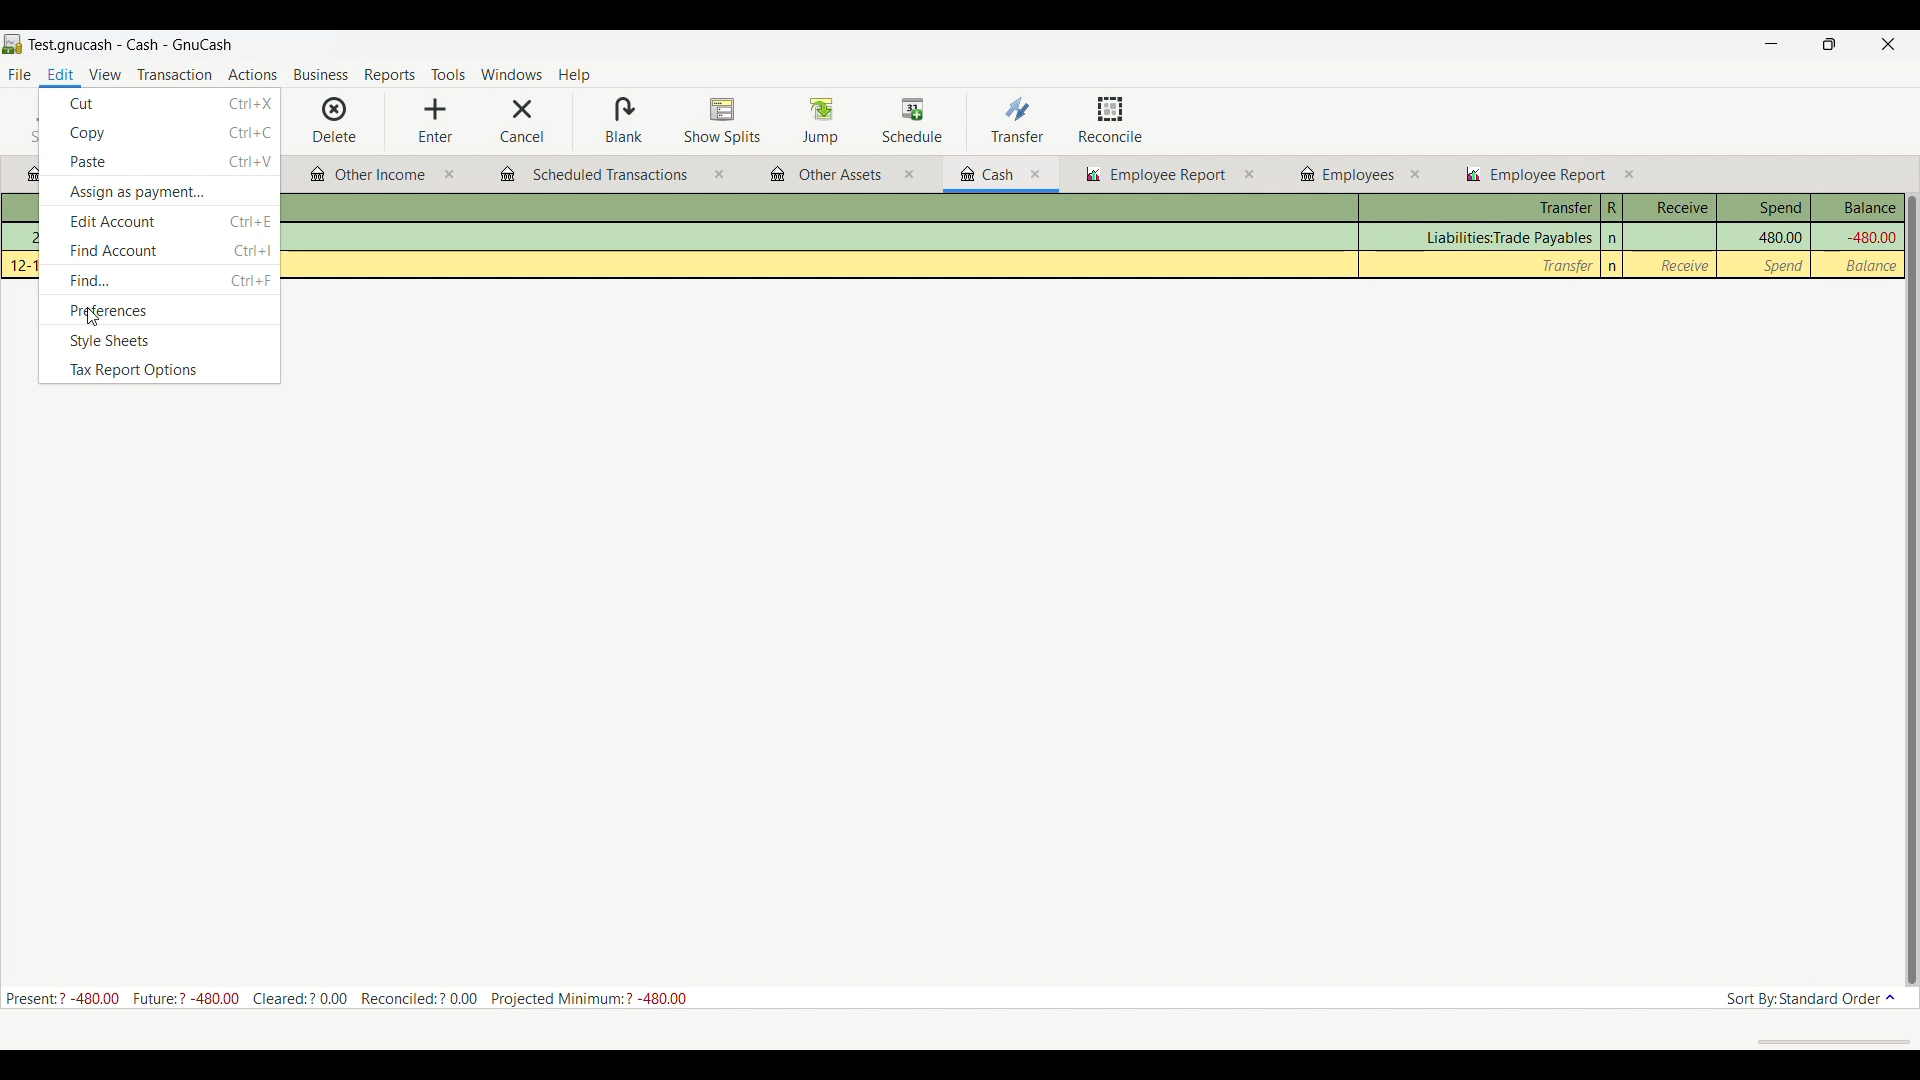  I want to click on Assign as payment, so click(159, 192).